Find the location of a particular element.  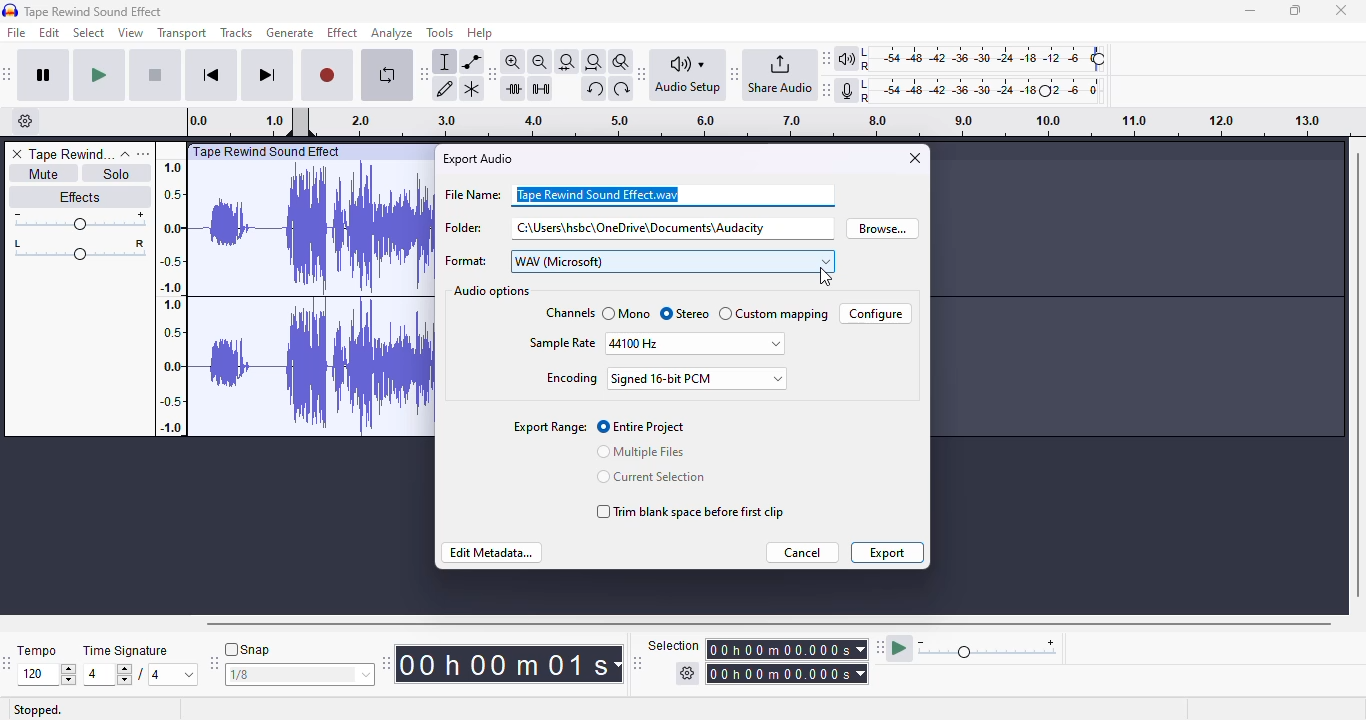

audacity tools toolbar is located at coordinates (425, 74).